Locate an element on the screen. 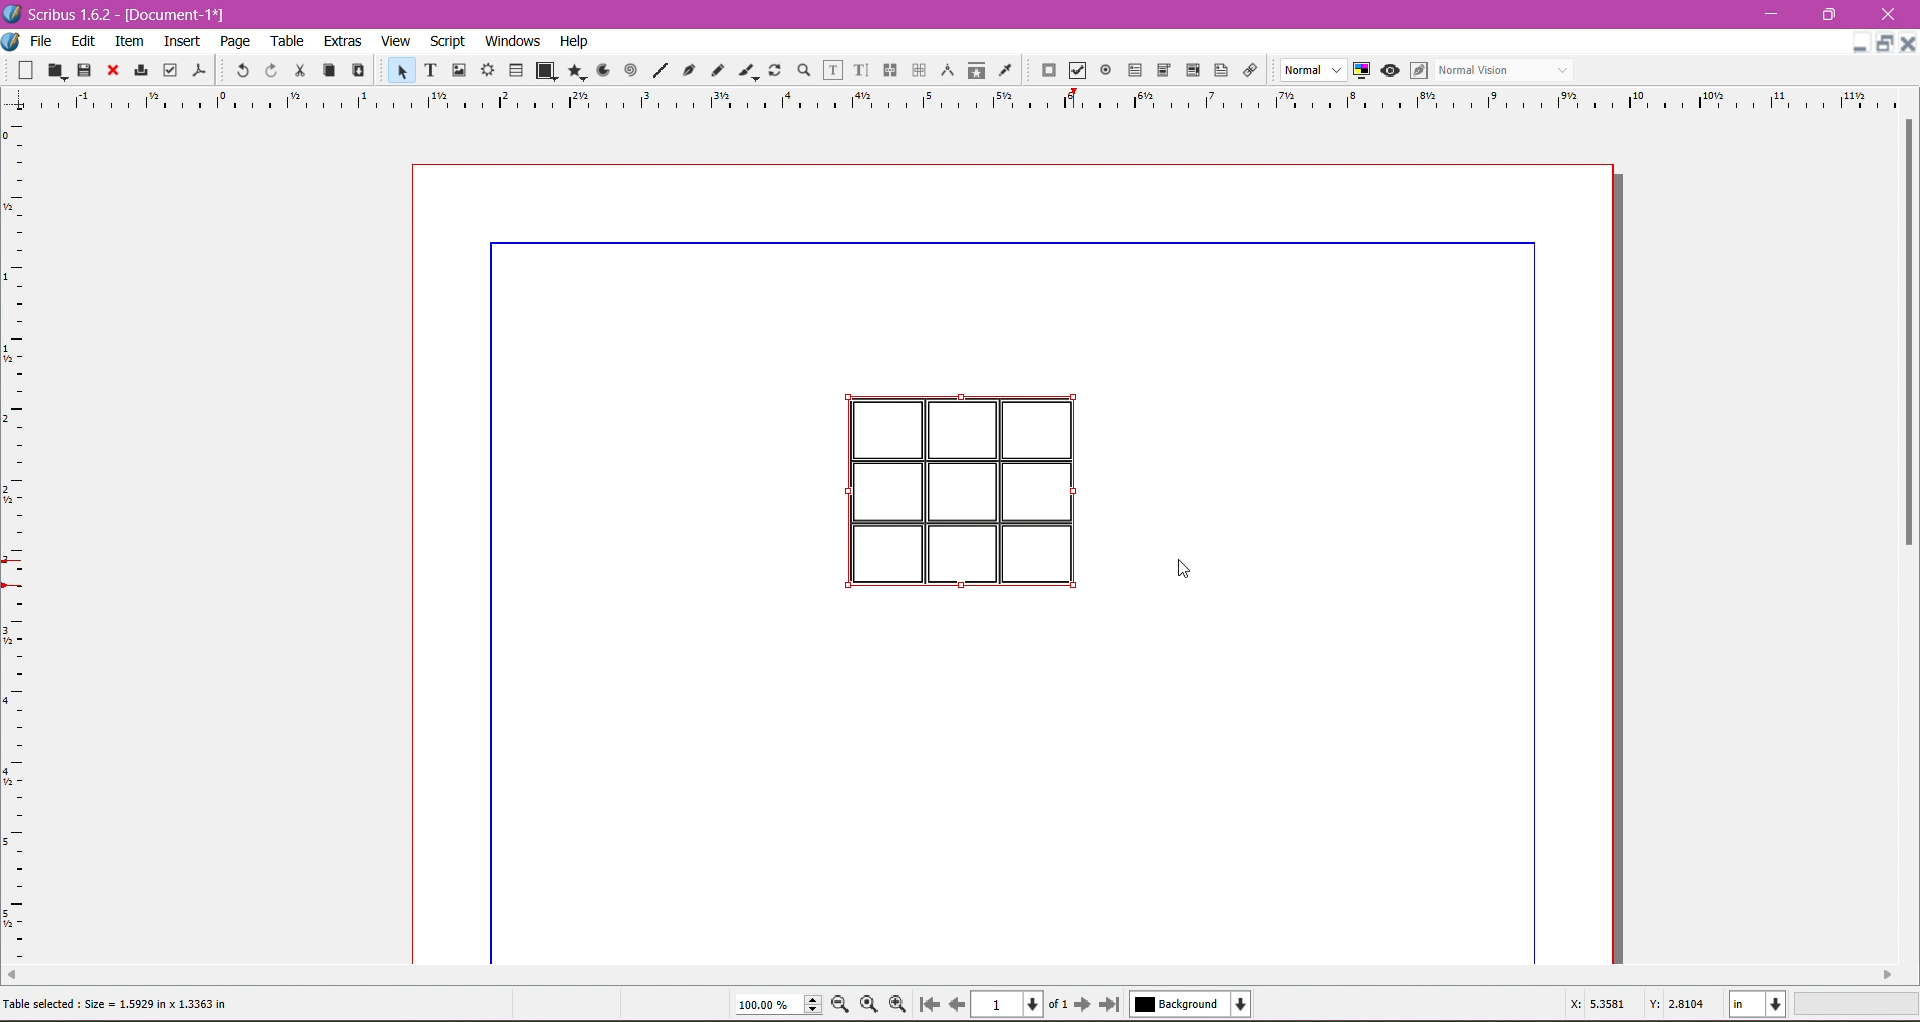 This screenshot has height=1022, width=1920. Current Page is located at coordinates (1010, 1002).